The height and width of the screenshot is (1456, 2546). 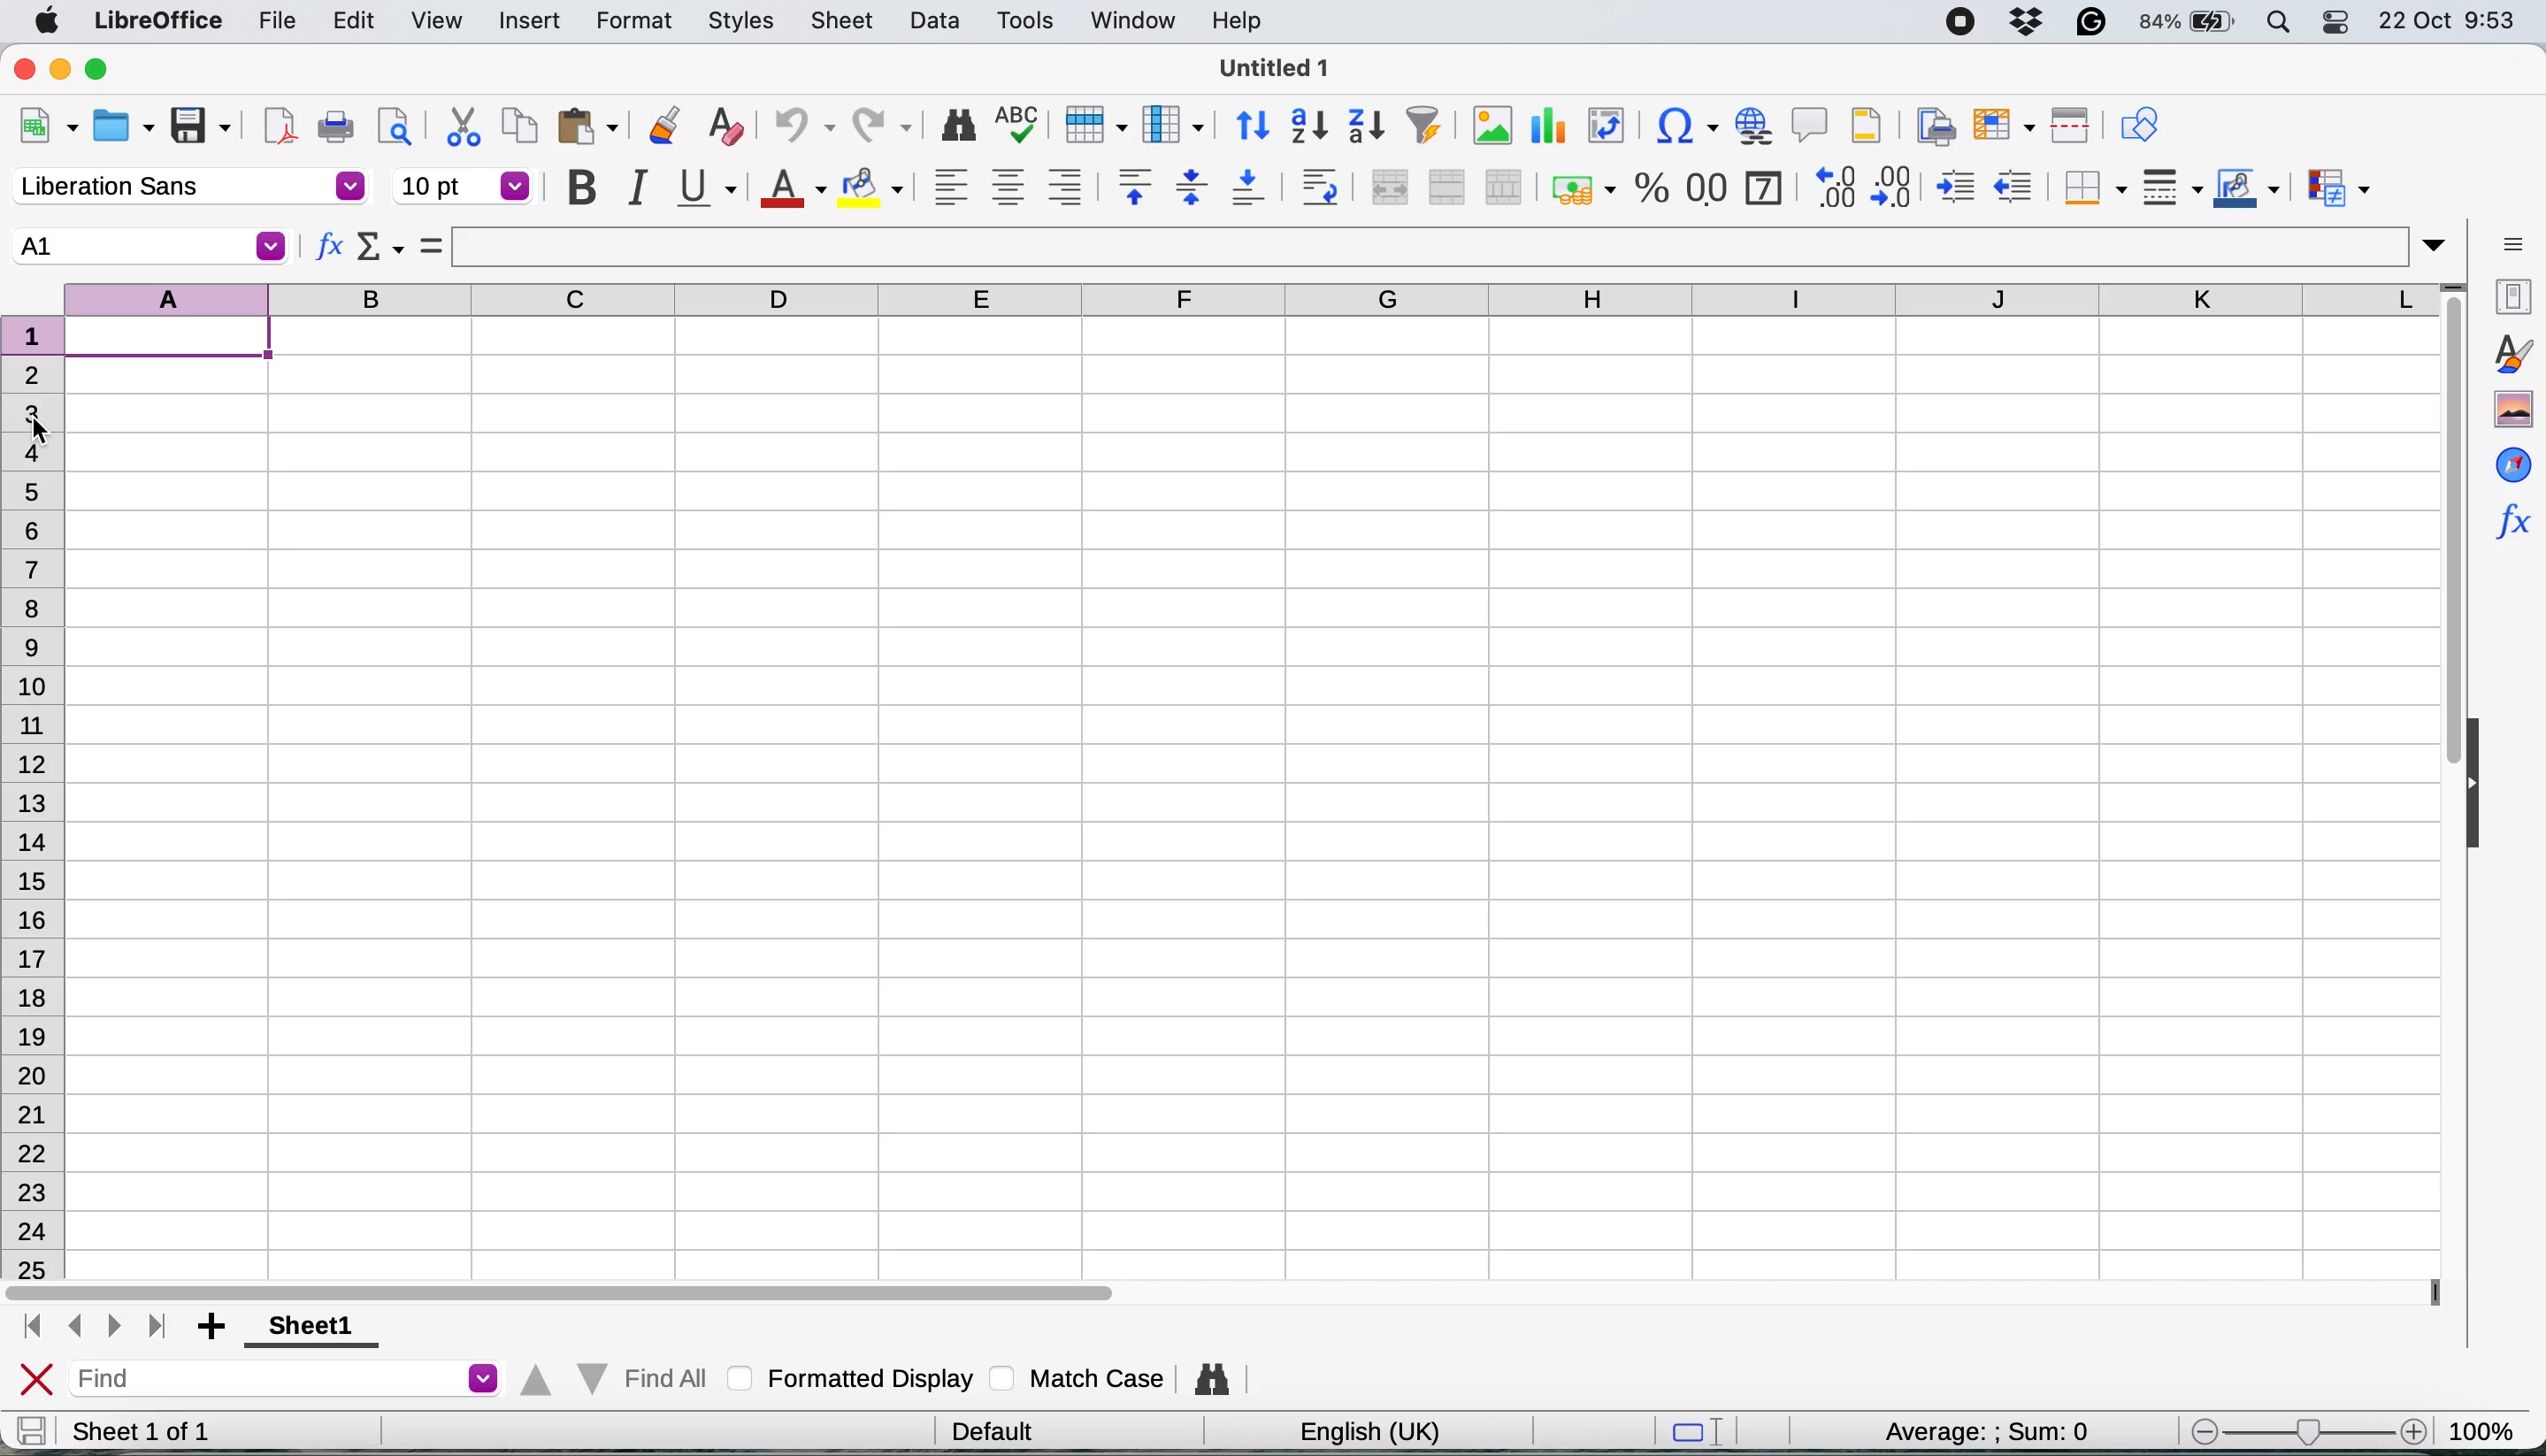 What do you see at coordinates (1492, 125) in the screenshot?
I see `insert image` at bounding box center [1492, 125].